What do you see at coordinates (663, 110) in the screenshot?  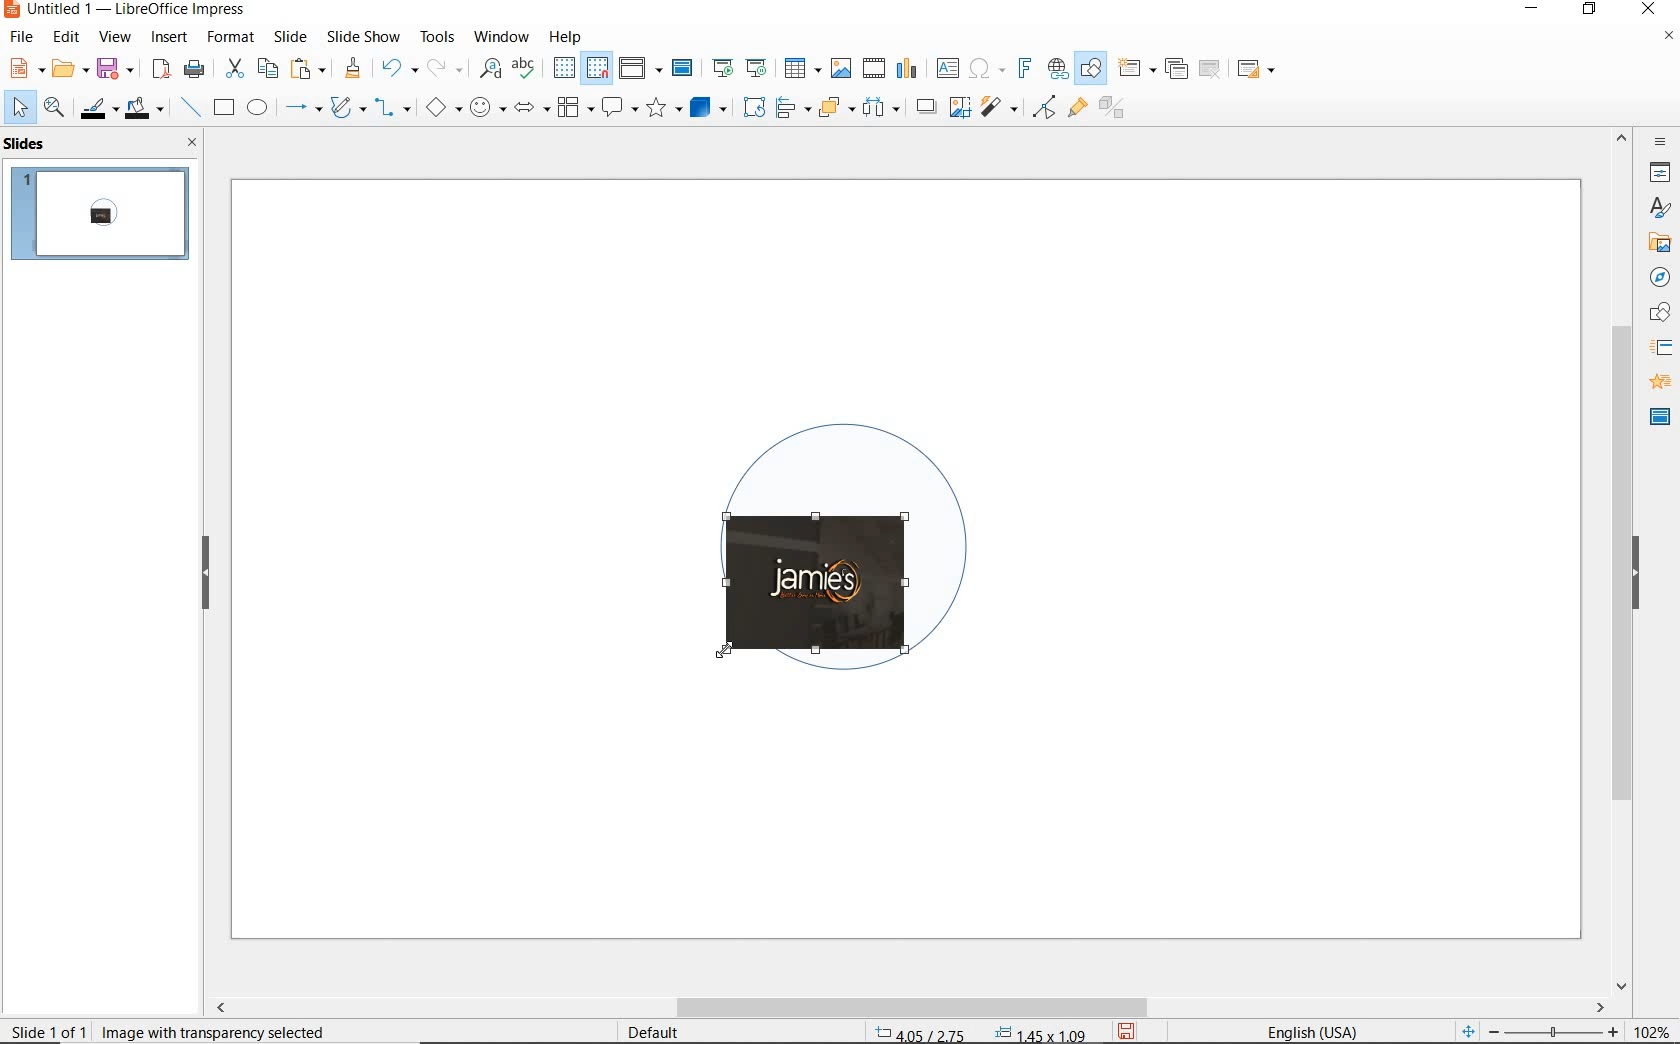 I see `stars and banners` at bounding box center [663, 110].